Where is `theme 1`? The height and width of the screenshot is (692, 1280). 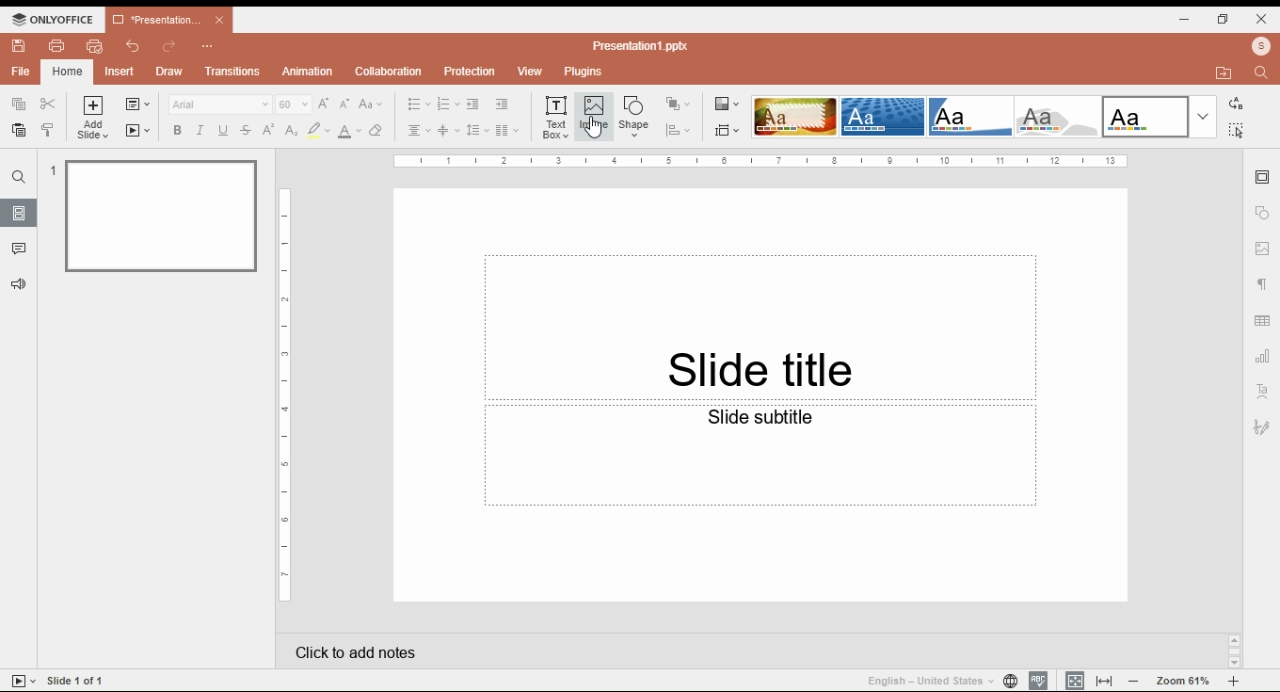
theme 1 is located at coordinates (793, 117).